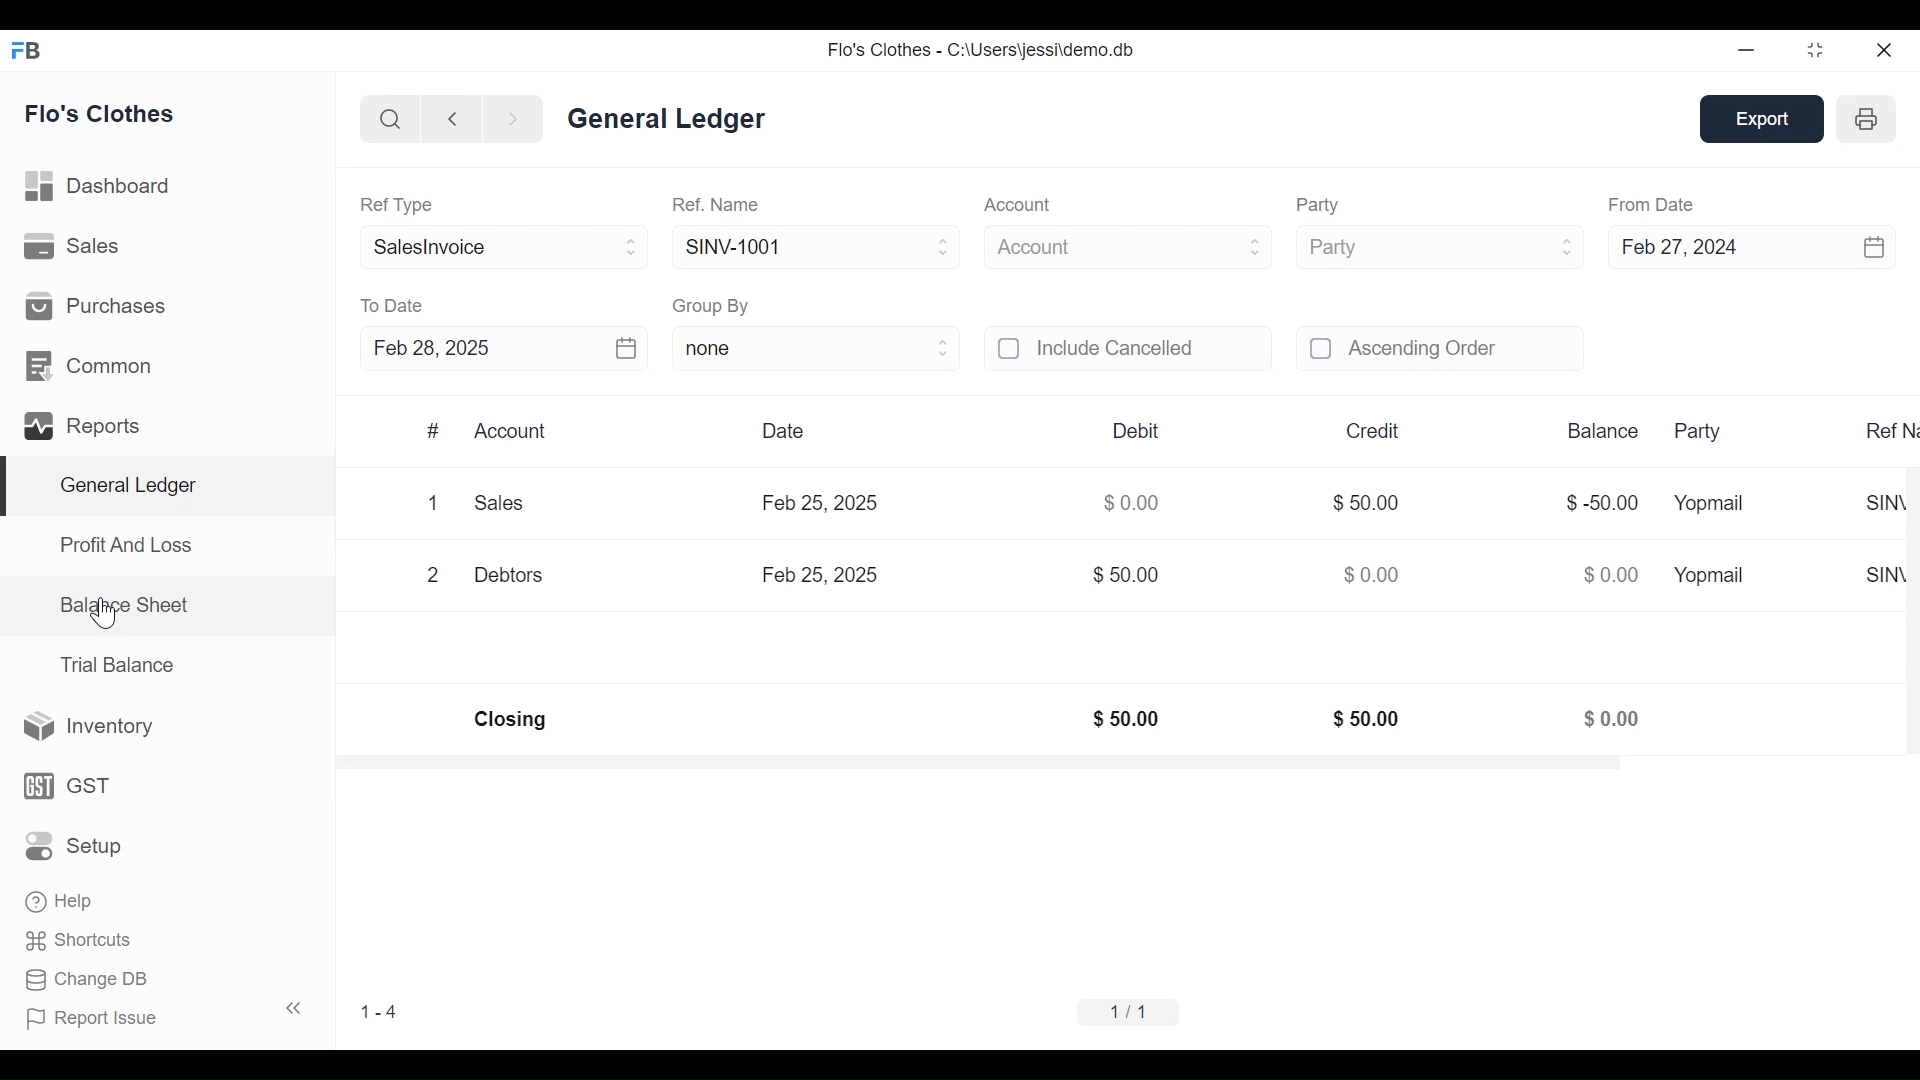 This screenshot has height=1080, width=1920. Describe the element at coordinates (86, 427) in the screenshot. I see `reports` at that location.